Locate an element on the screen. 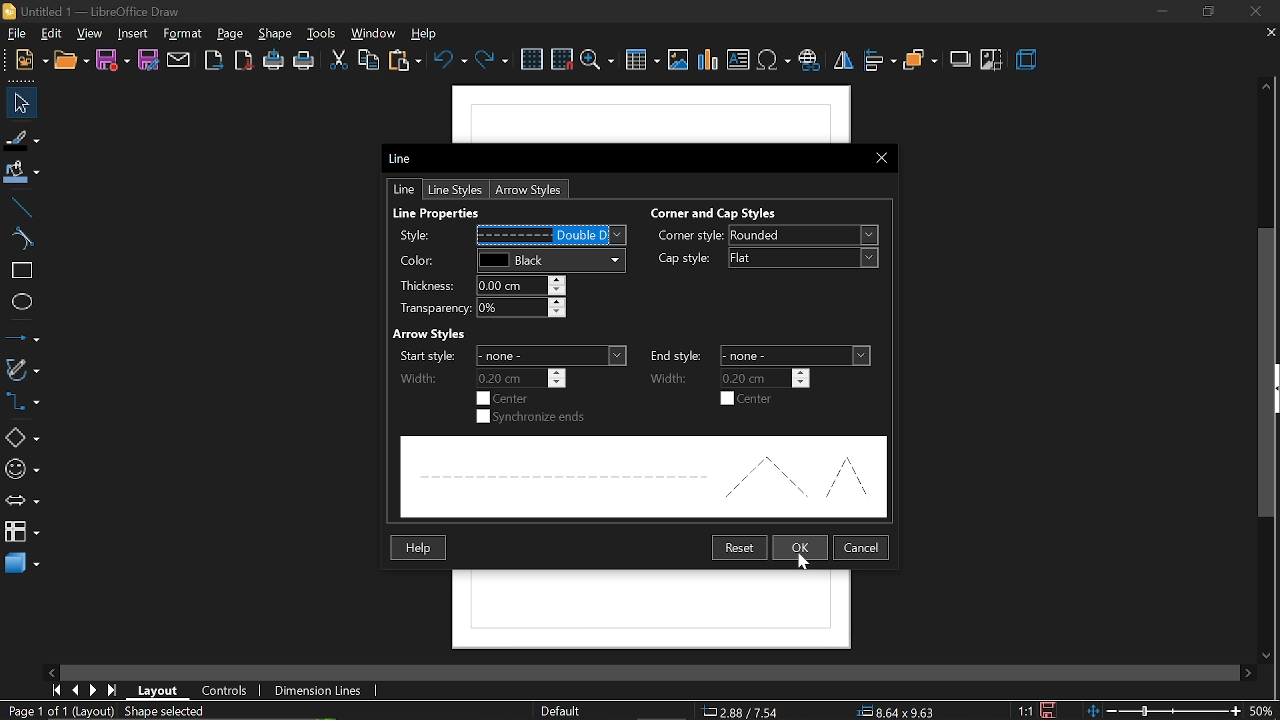 The width and height of the screenshot is (1280, 720). grid is located at coordinates (534, 59).